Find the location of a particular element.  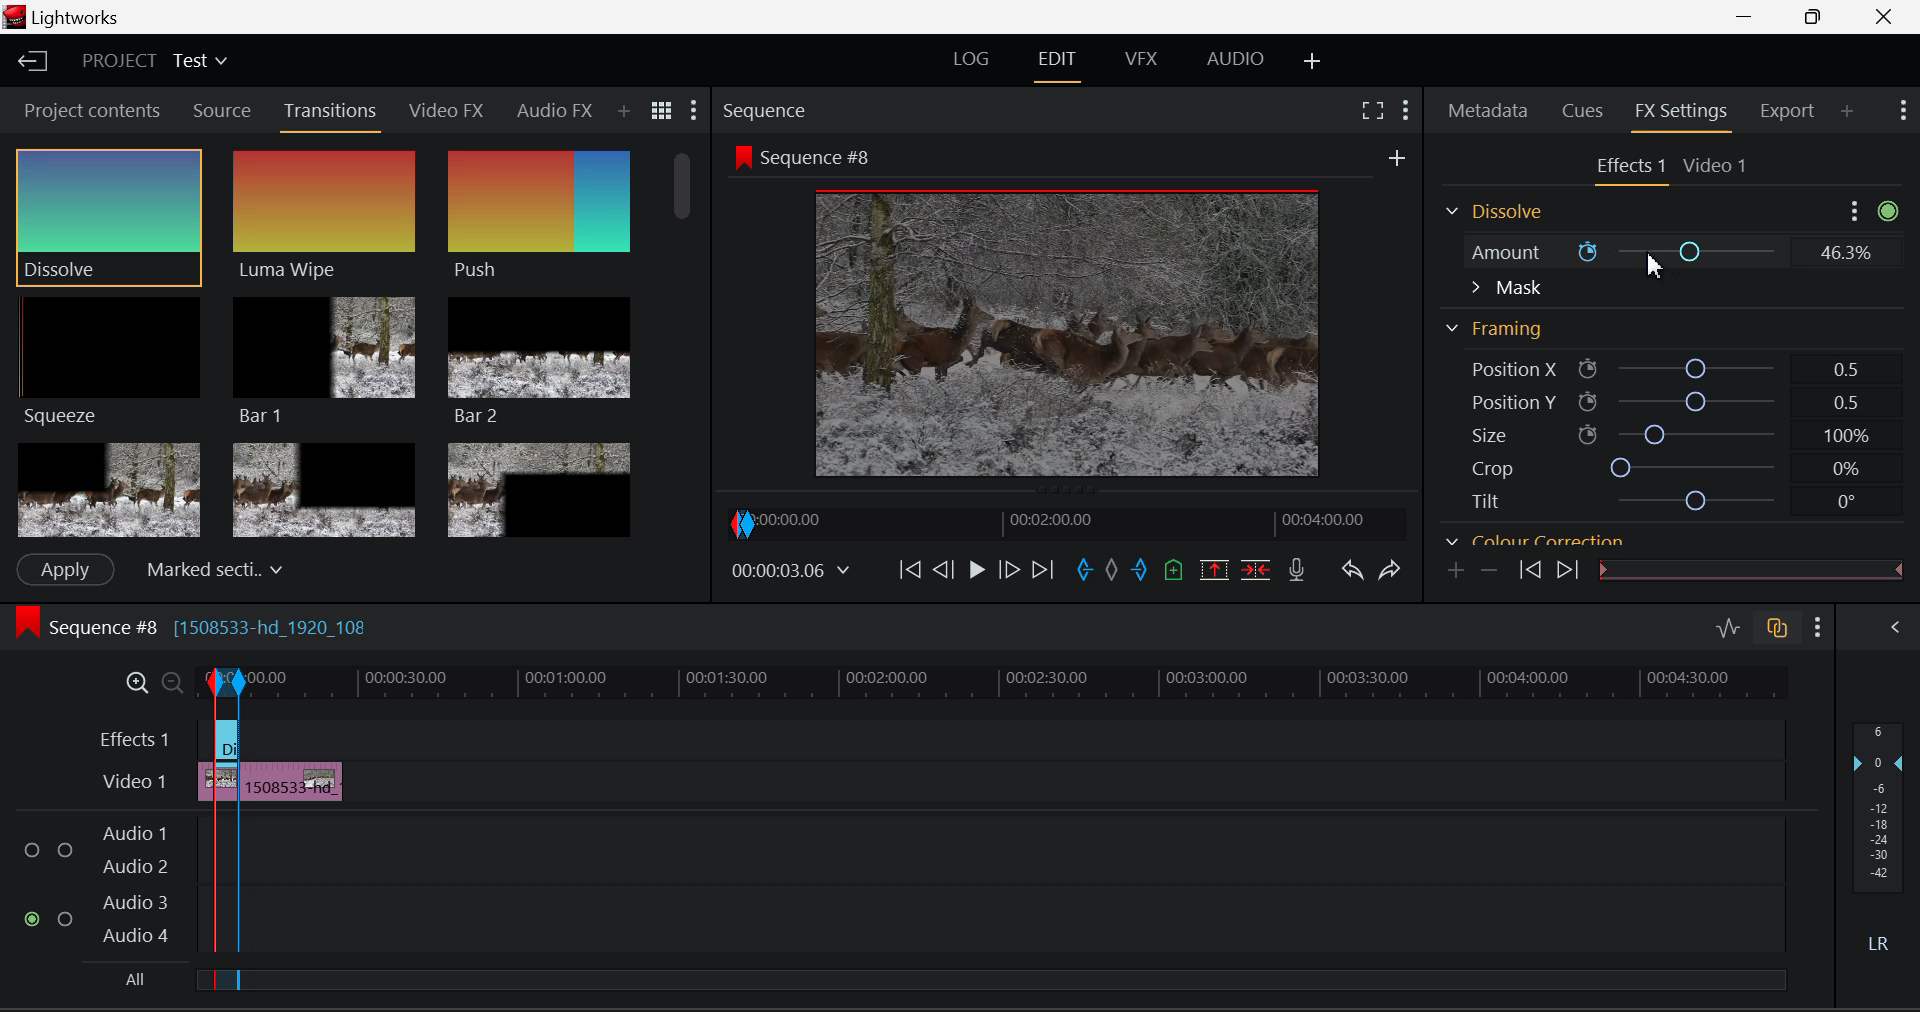

Mark In Point is located at coordinates (1085, 573).